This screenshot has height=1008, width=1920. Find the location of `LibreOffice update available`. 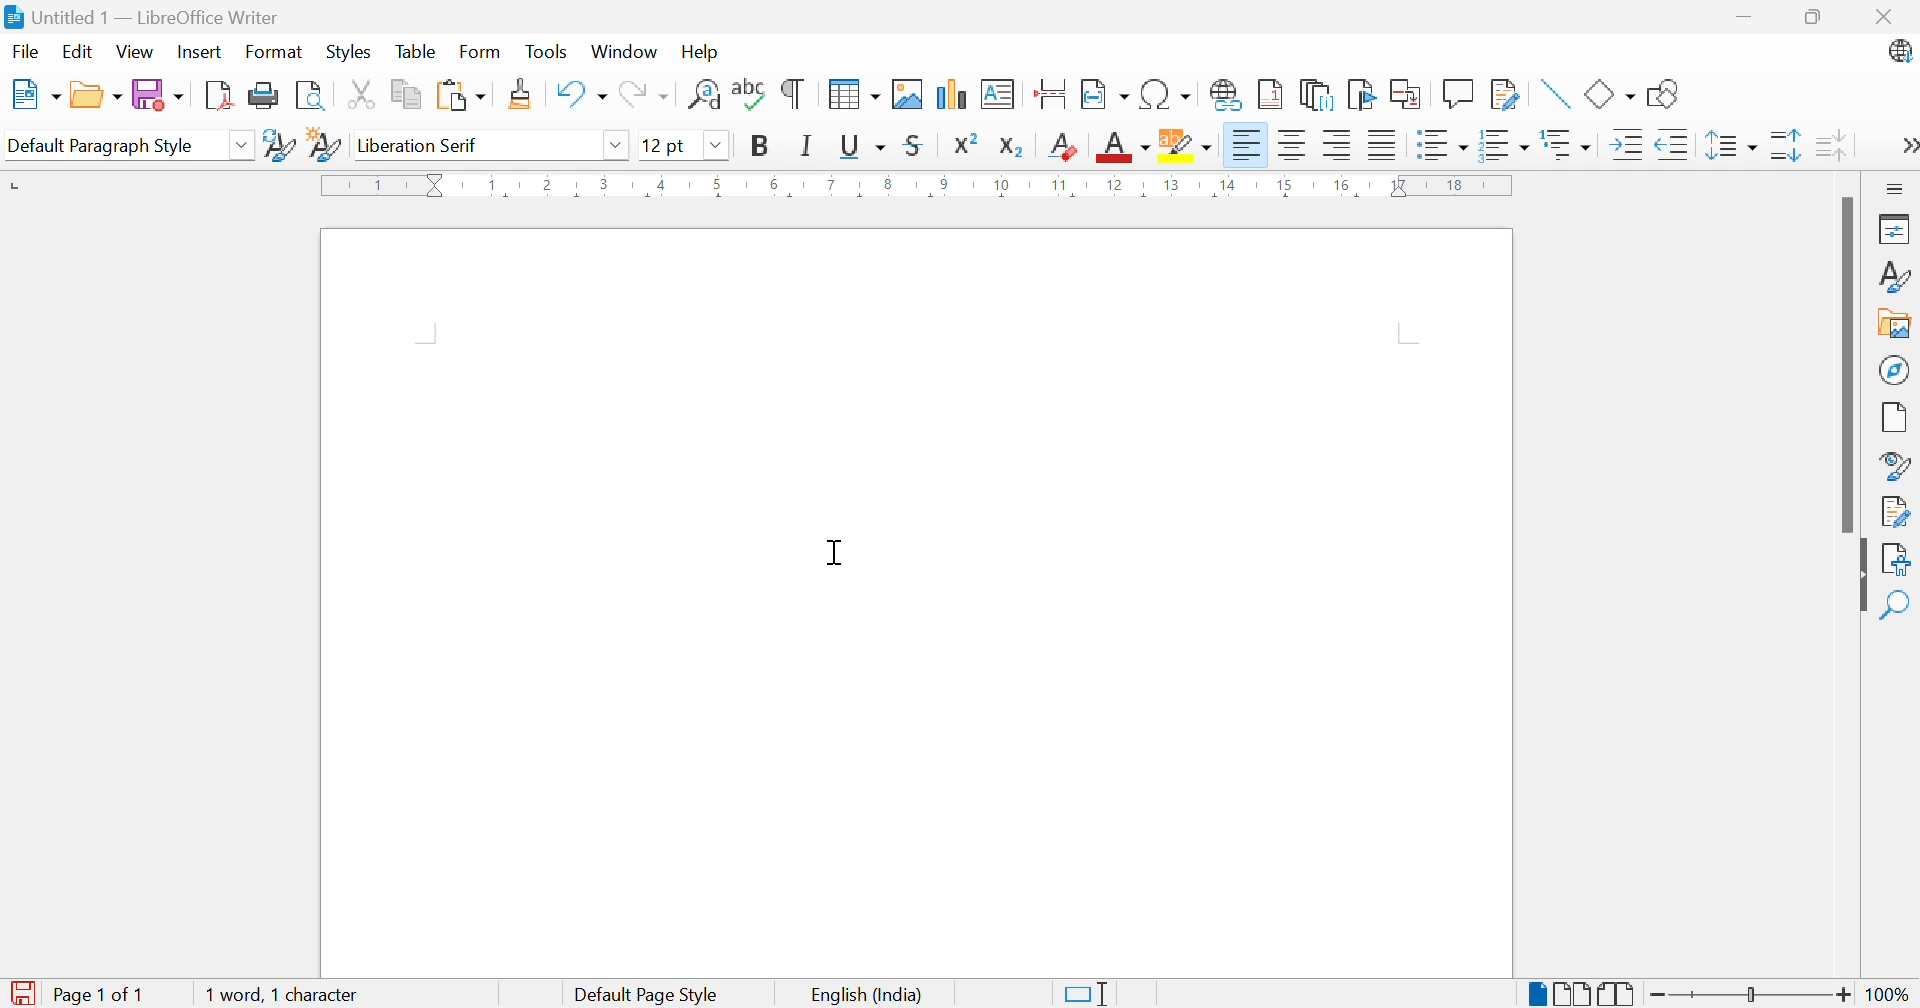

LibreOffice update available is located at coordinates (1893, 54).